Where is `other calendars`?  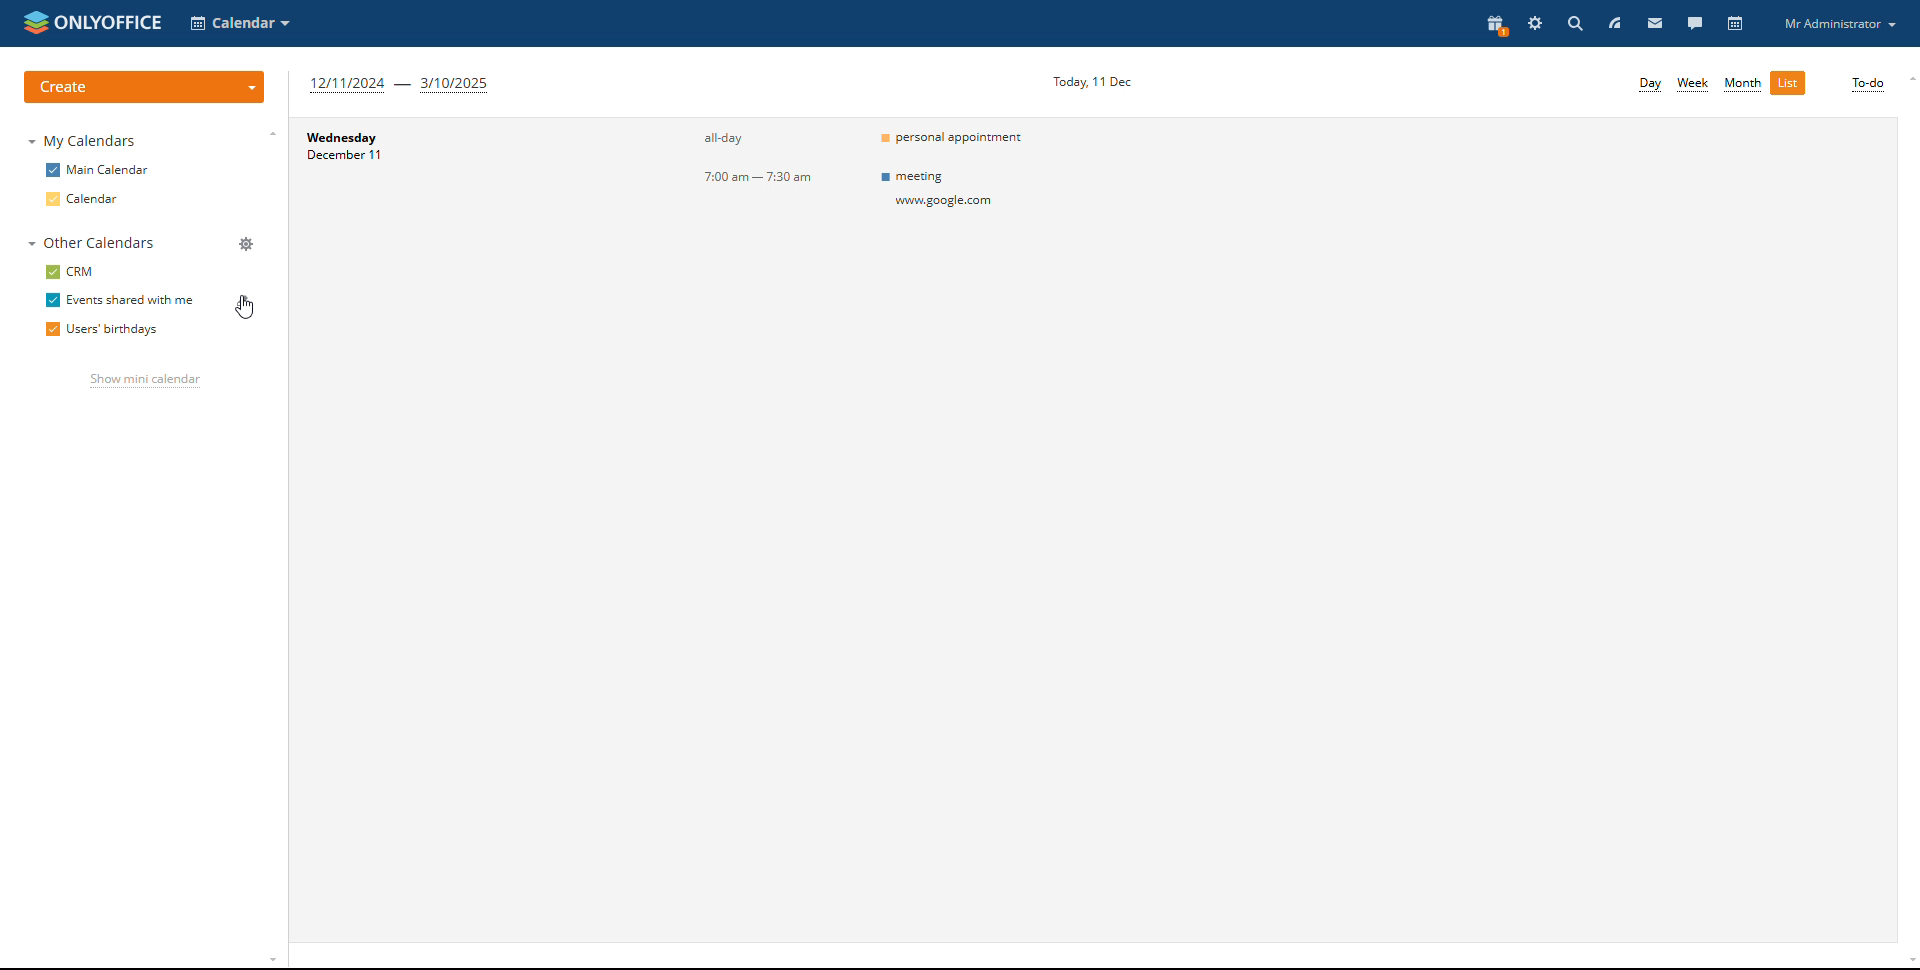 other calendars is located at coordinates (93, 242).